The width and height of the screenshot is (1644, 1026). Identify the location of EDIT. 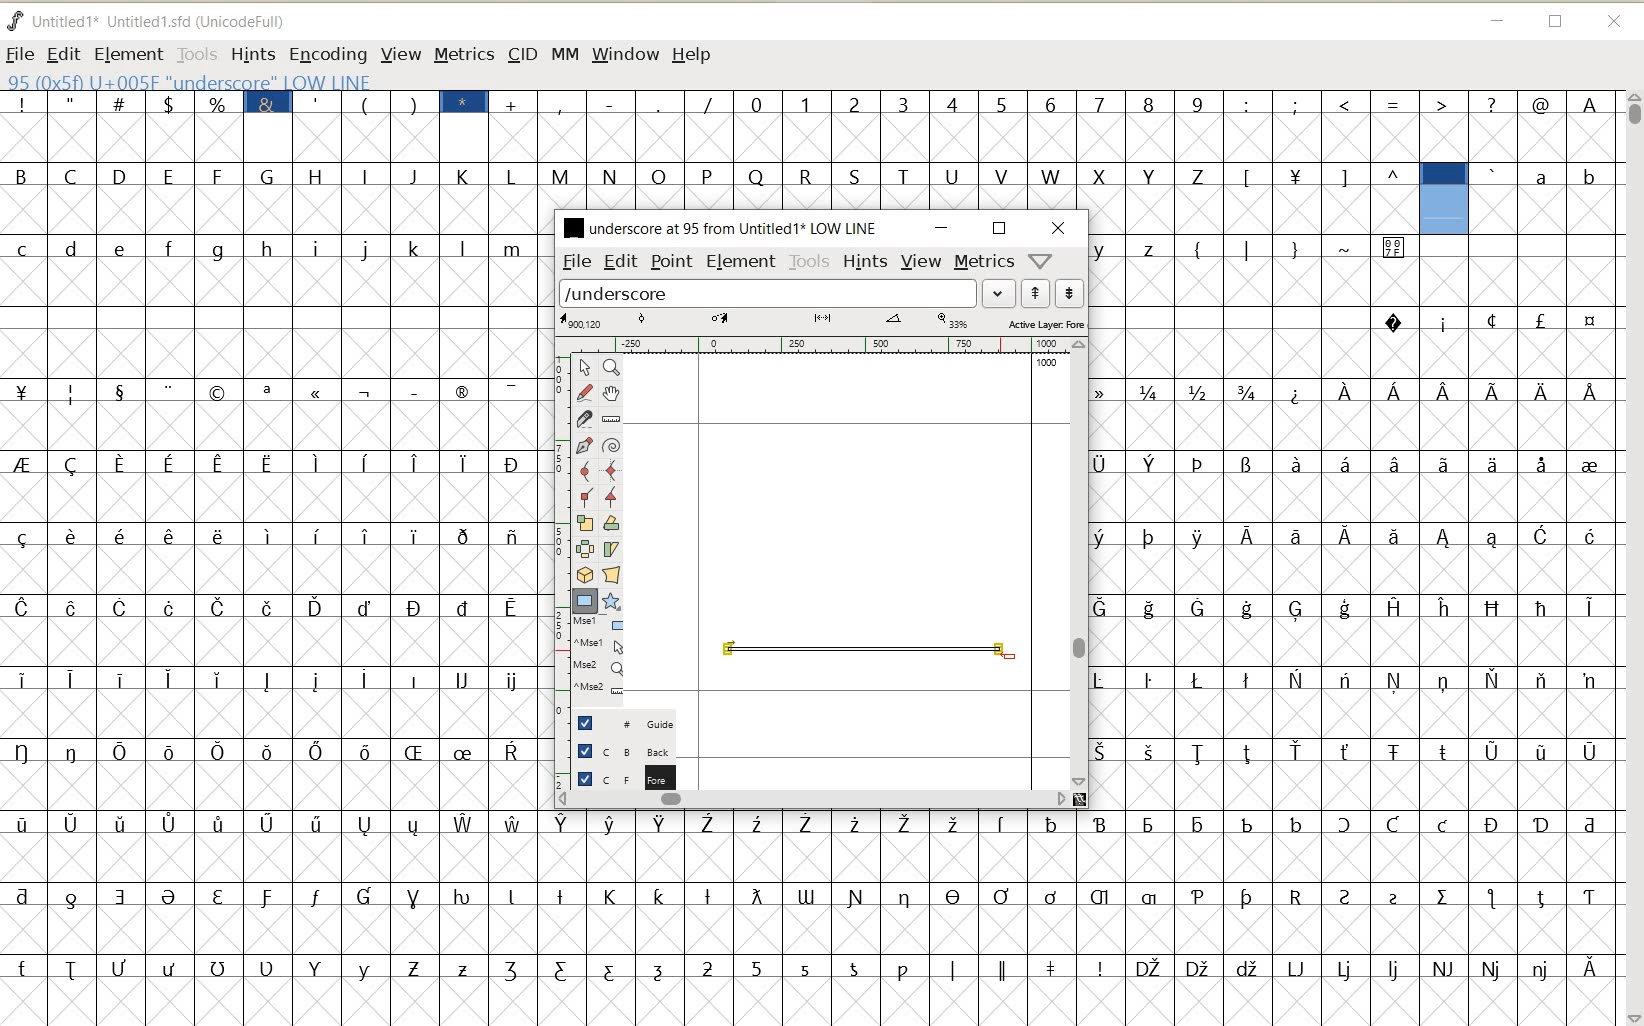
(621, 261).